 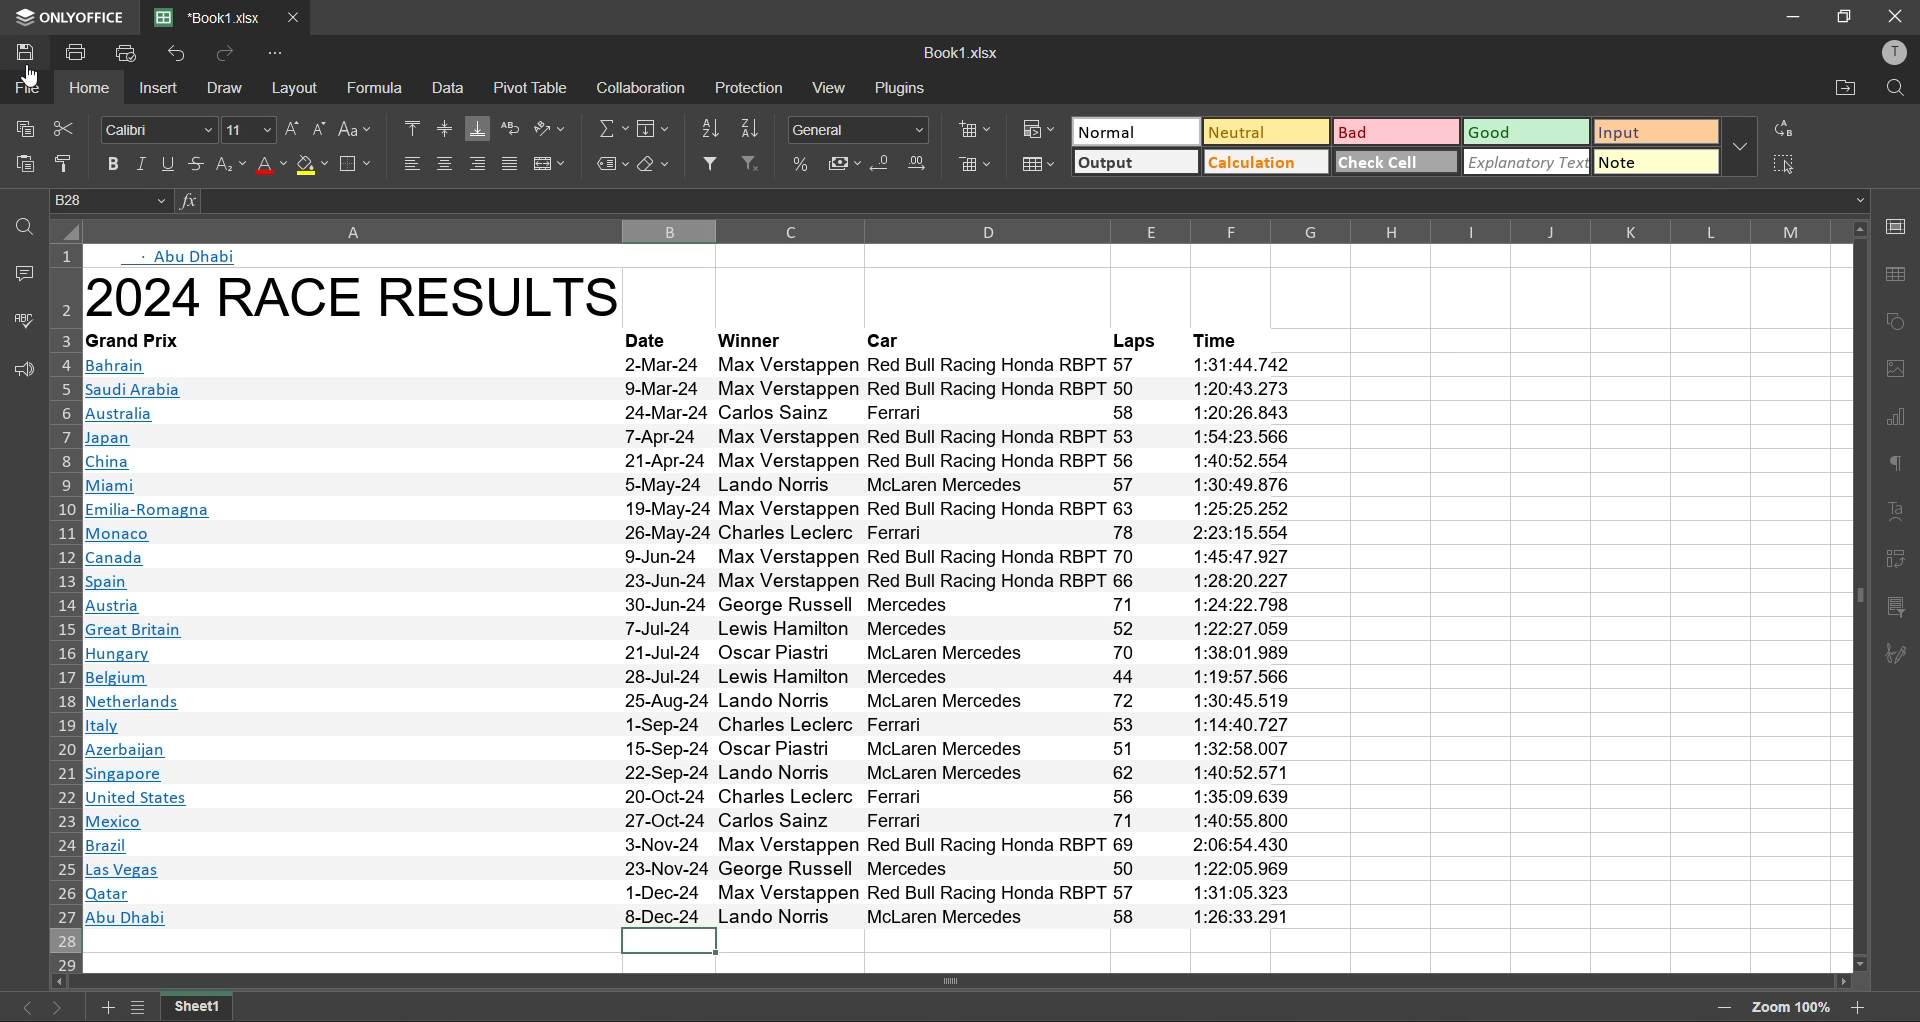 I want to click on sub\script, so click(x=230, y=164).